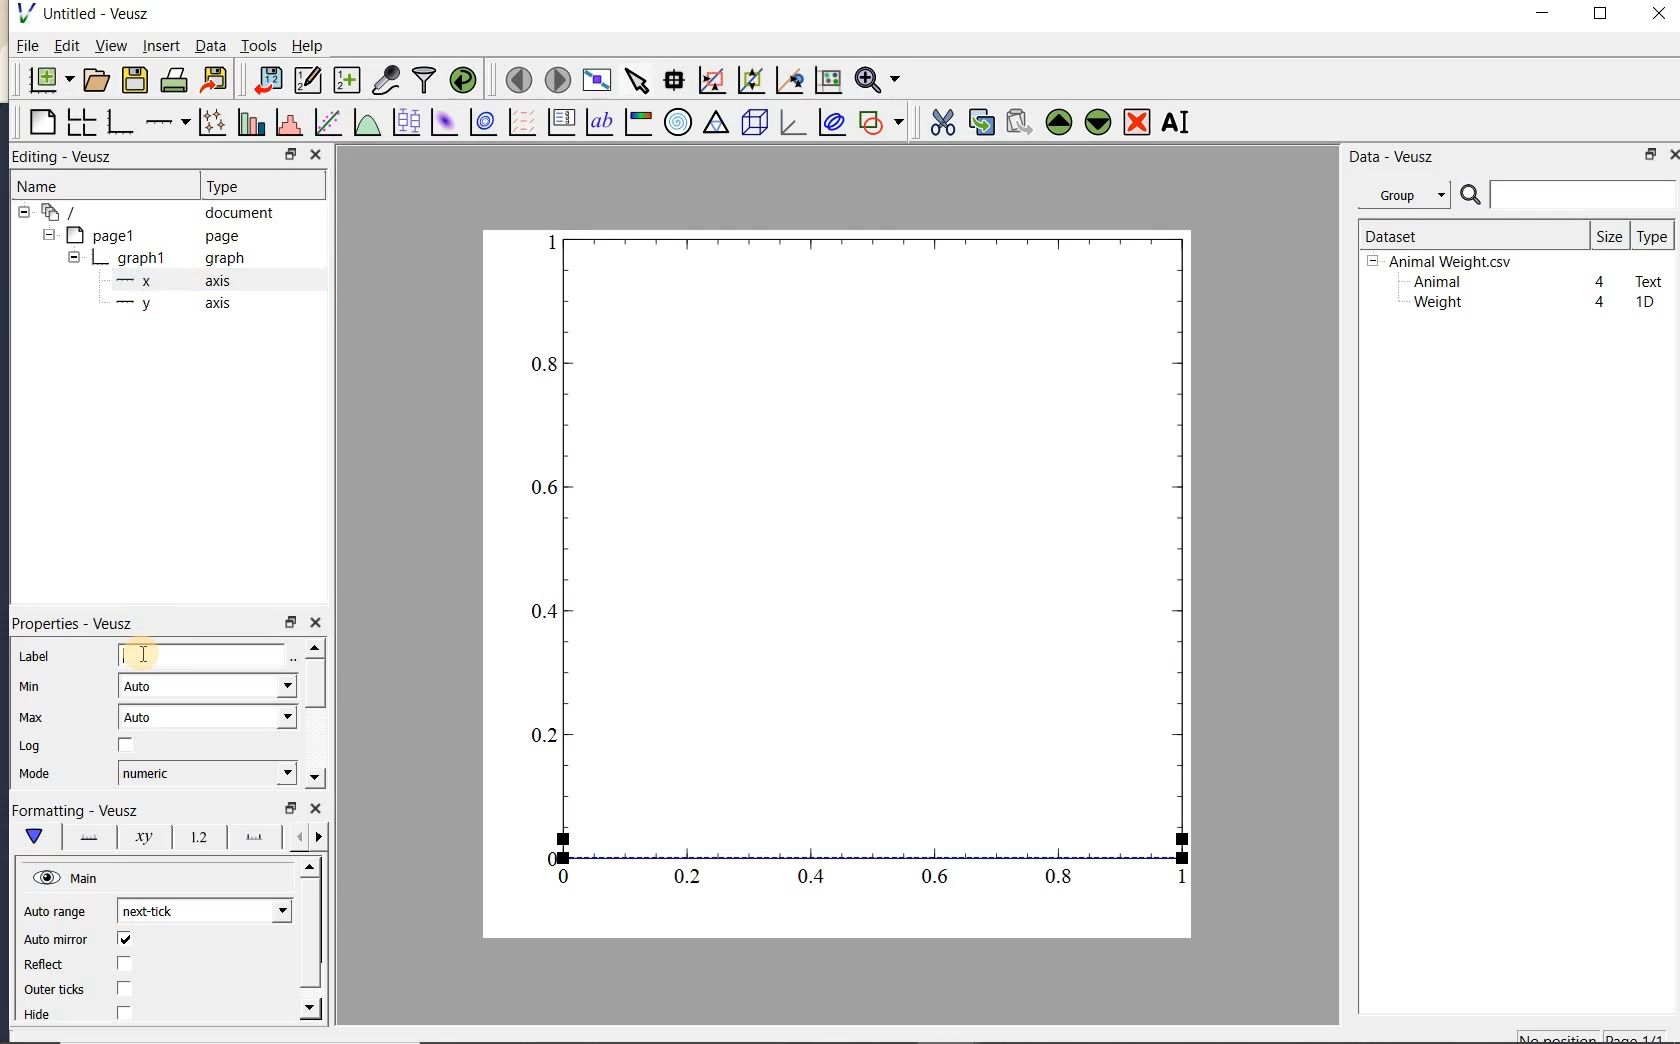  Describe the element at coordinates (313, 713) in the screenshot. I see `scrollbar` at that location.